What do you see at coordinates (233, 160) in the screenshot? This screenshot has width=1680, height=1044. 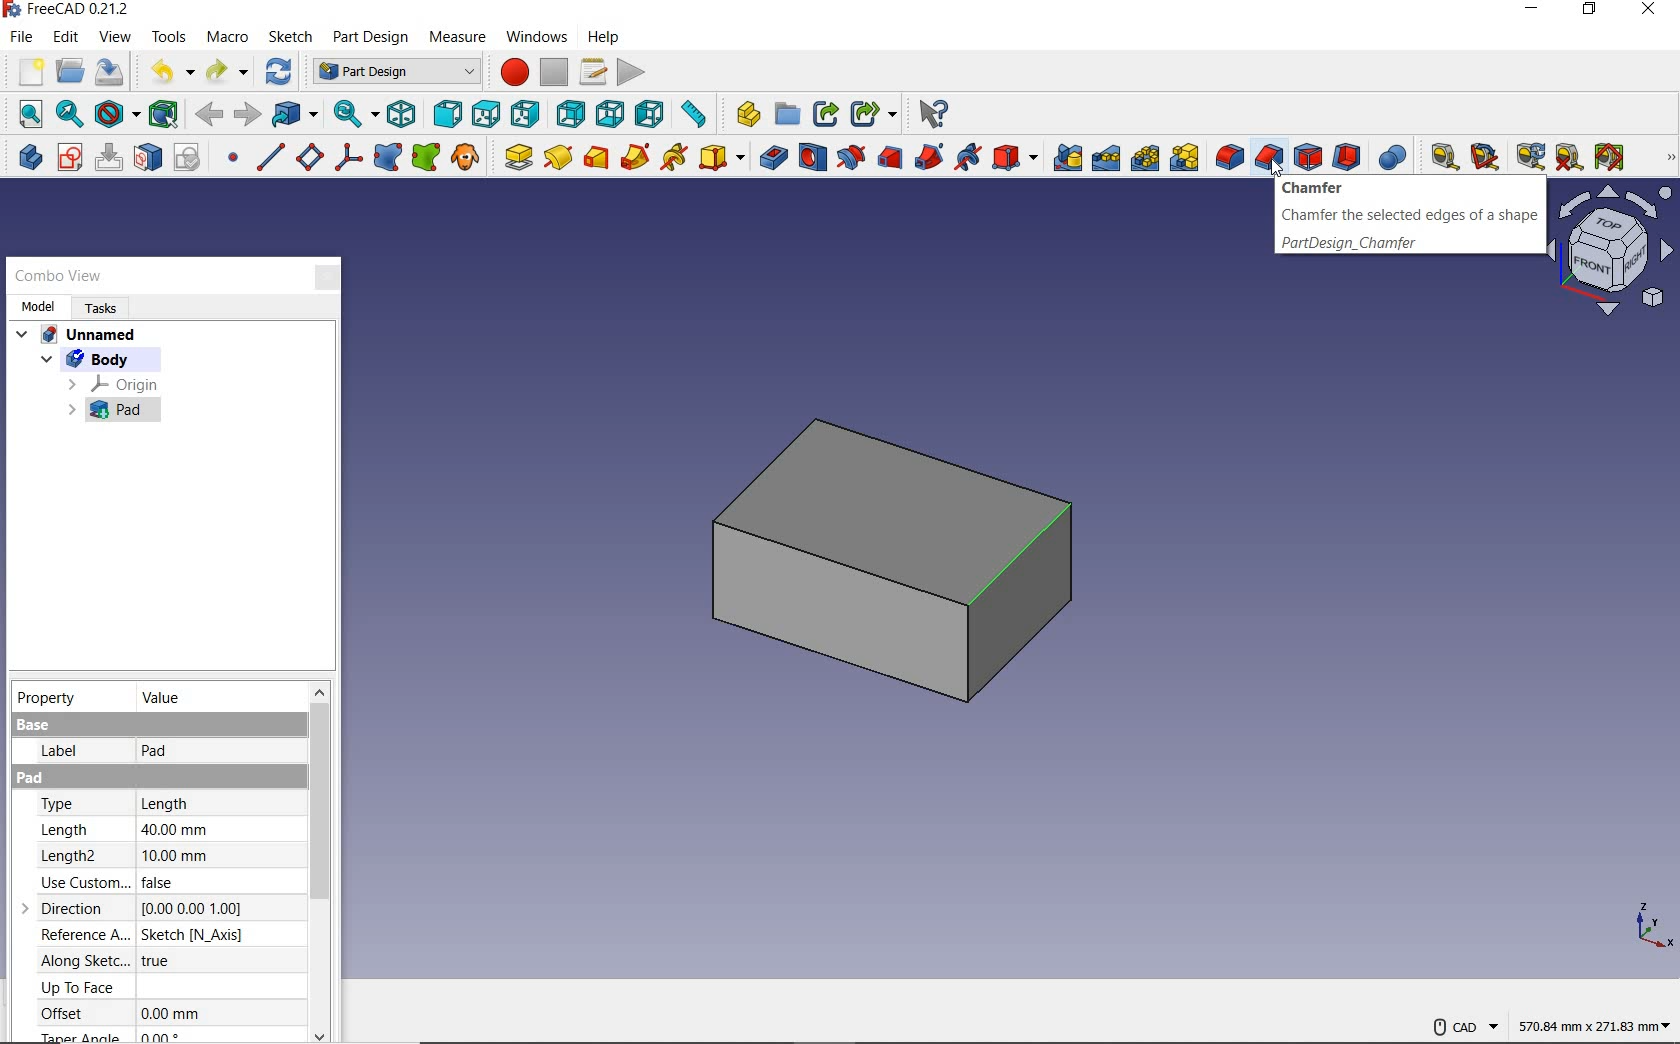 I see `create a datum point` at bounding box center [233, 160].